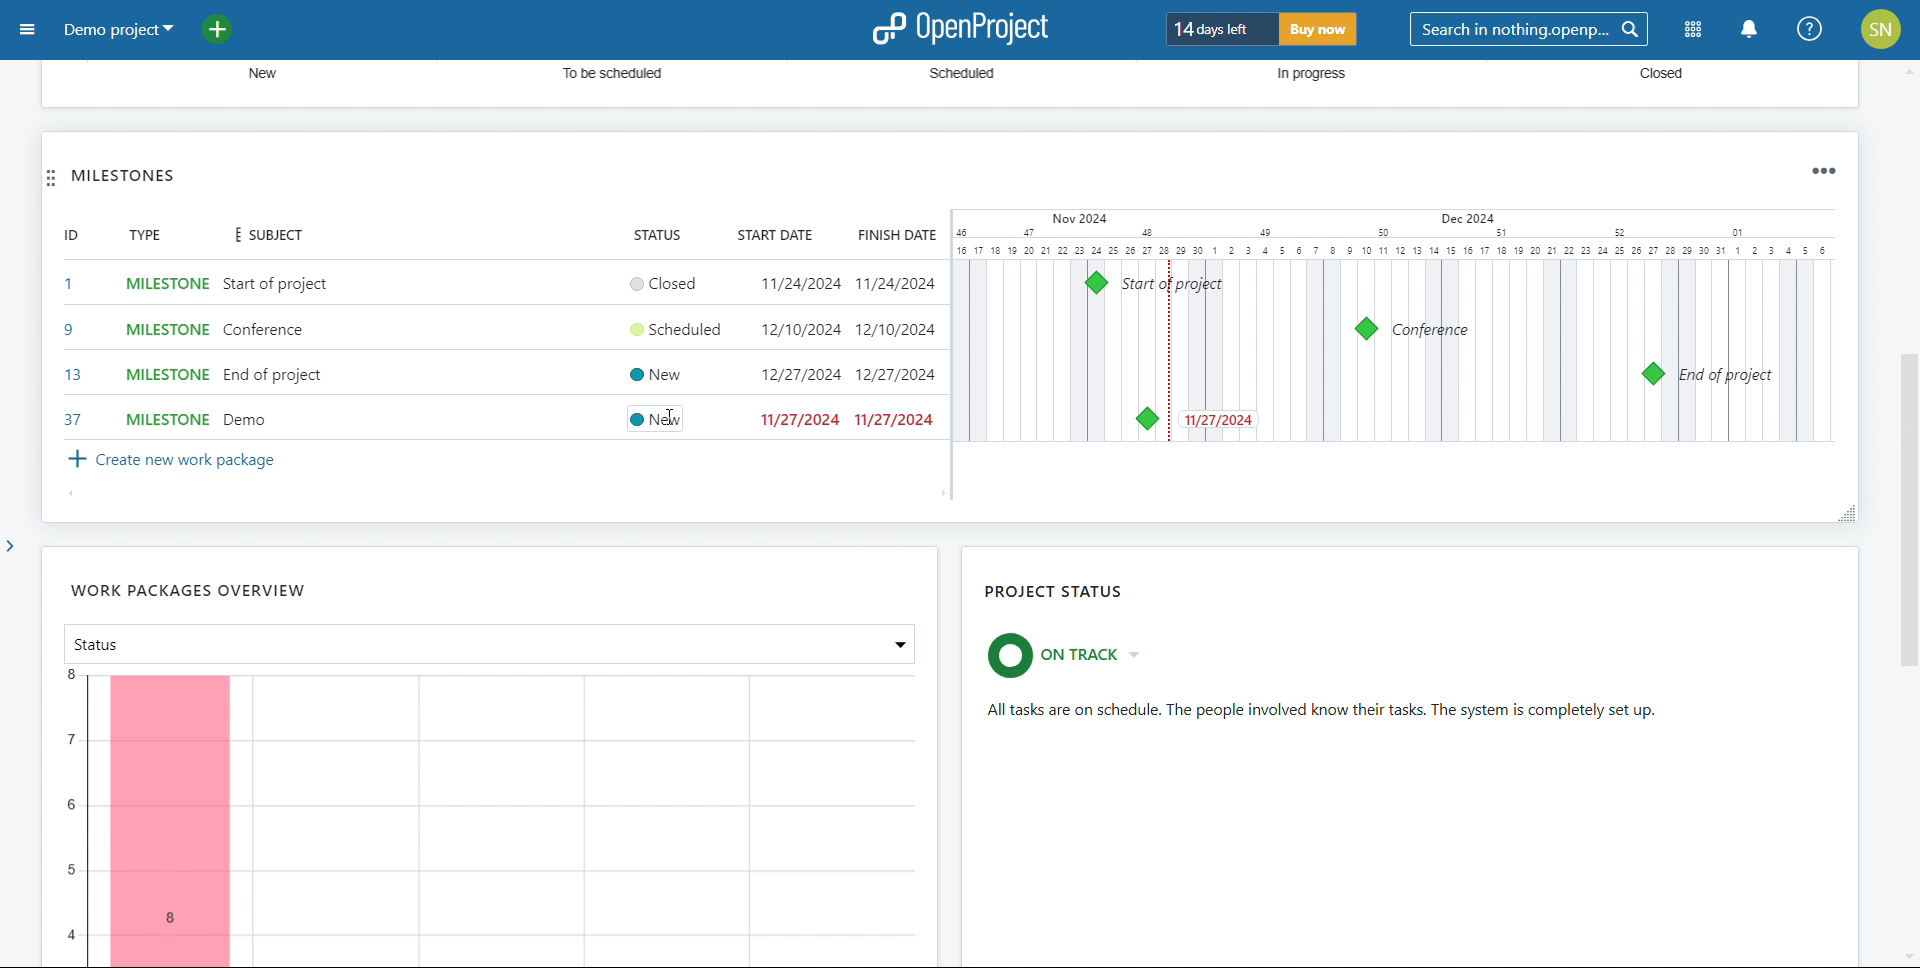 This screenshot has height=968, width=1920. Describe the element at coordinates (963, 75) in the screenshot. I see `‘Scheduled` at that location.